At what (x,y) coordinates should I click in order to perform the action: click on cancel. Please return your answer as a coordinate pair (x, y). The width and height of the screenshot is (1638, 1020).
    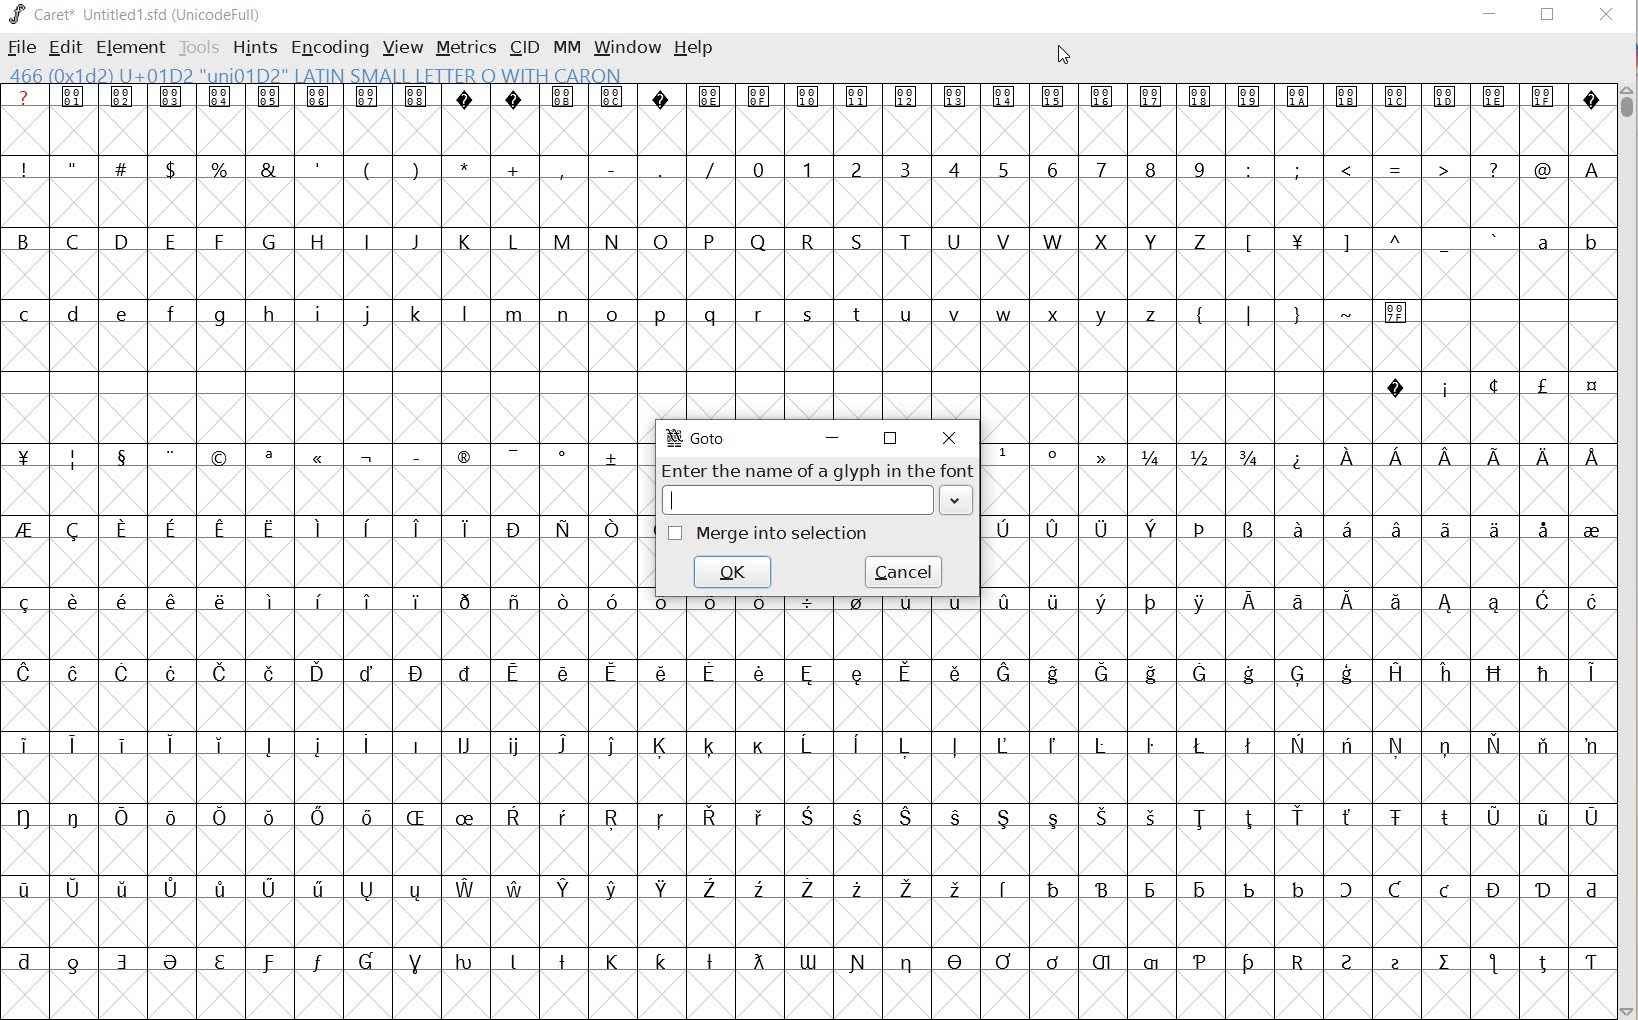
    Looking at the image, I should click on (902, 576).